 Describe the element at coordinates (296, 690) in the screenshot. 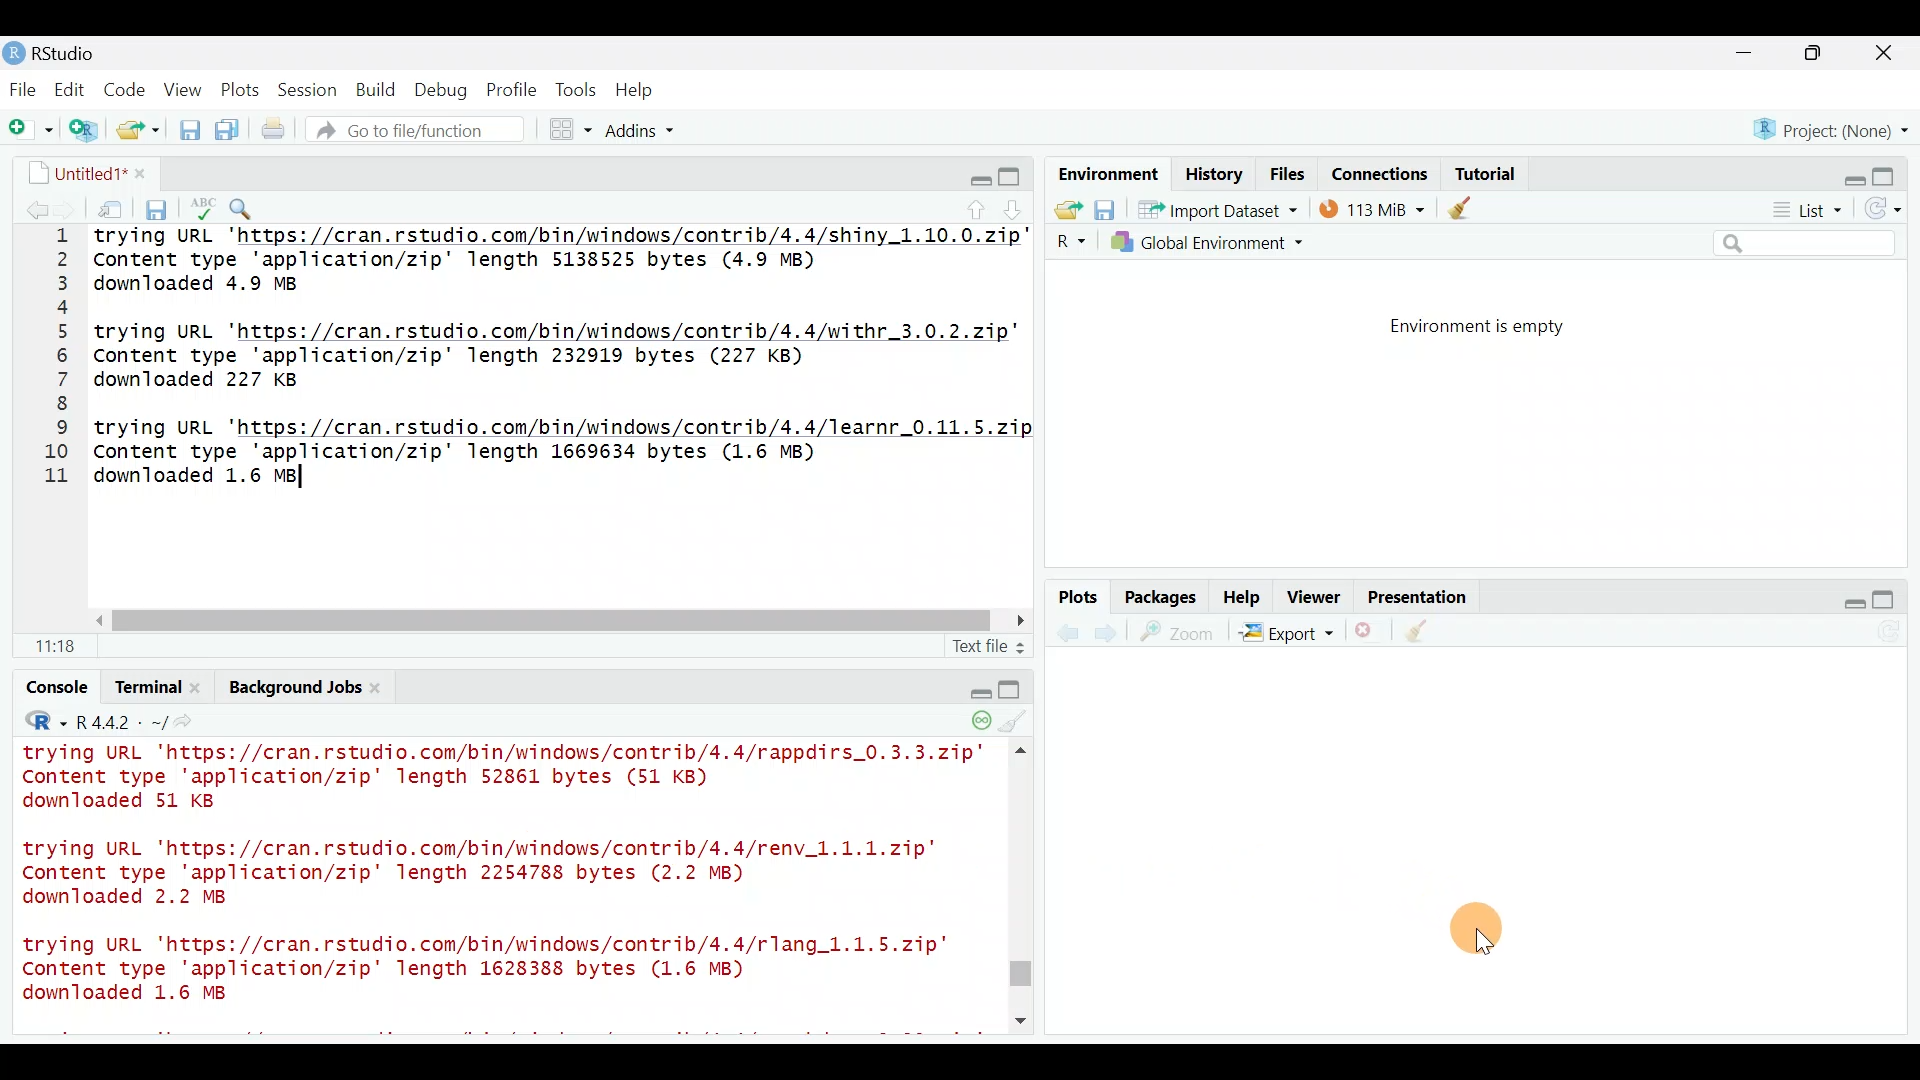

I see `Background Jobs` at that location.